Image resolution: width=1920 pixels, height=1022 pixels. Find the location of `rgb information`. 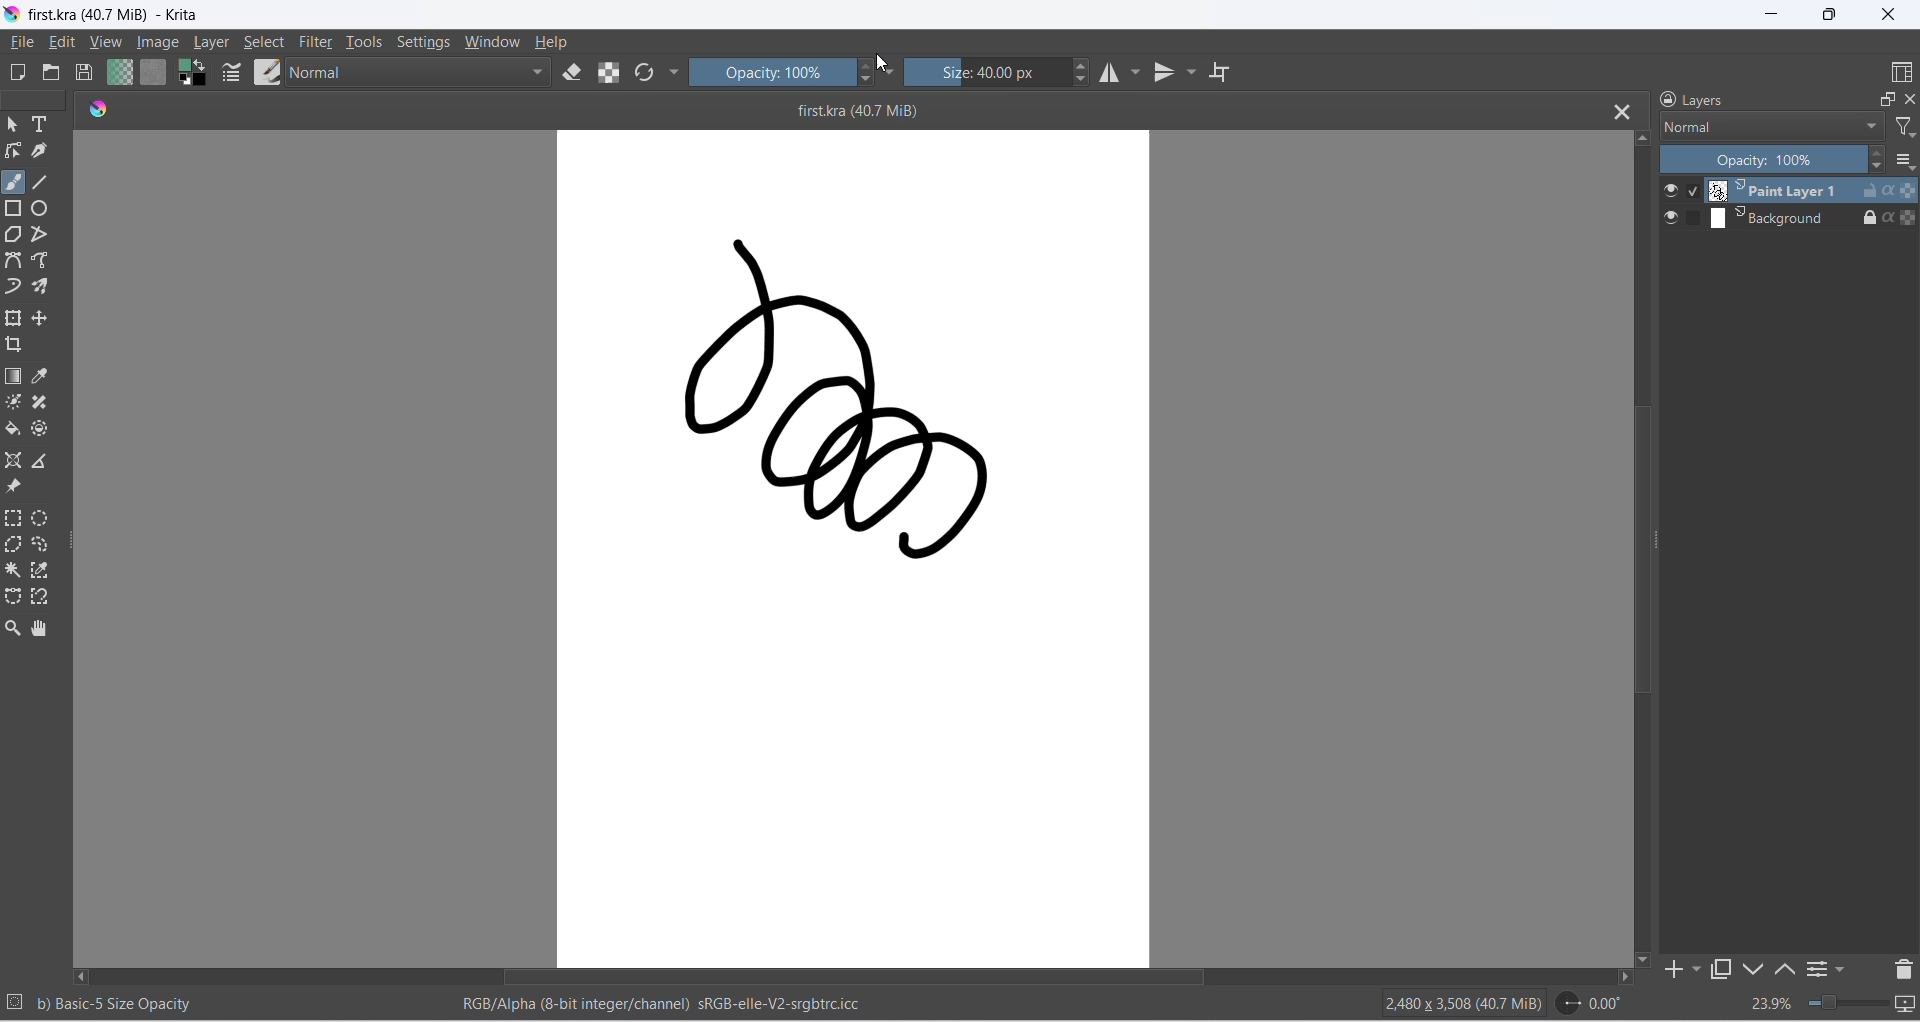

rgb information is located at coordinates (652, 1004).